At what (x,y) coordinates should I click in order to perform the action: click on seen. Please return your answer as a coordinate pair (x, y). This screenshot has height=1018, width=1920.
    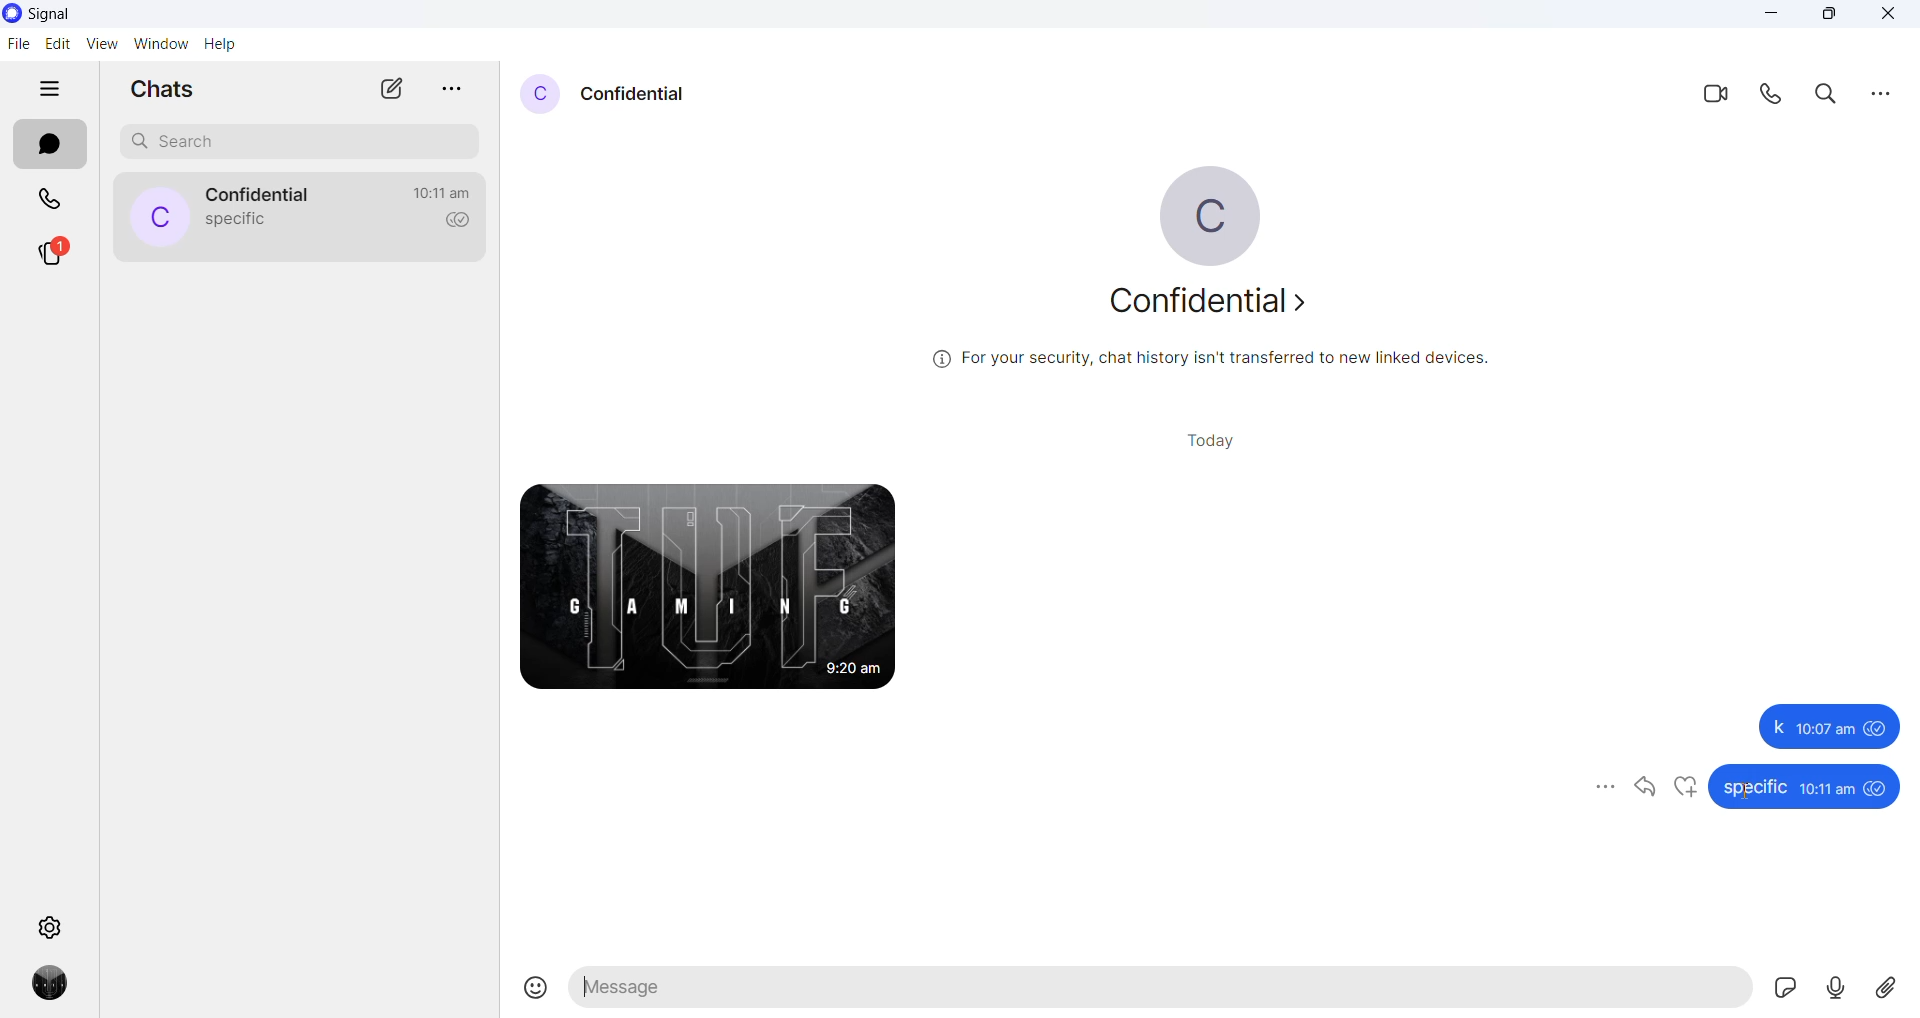
    Looking at the image, I should click on (1878, 728).